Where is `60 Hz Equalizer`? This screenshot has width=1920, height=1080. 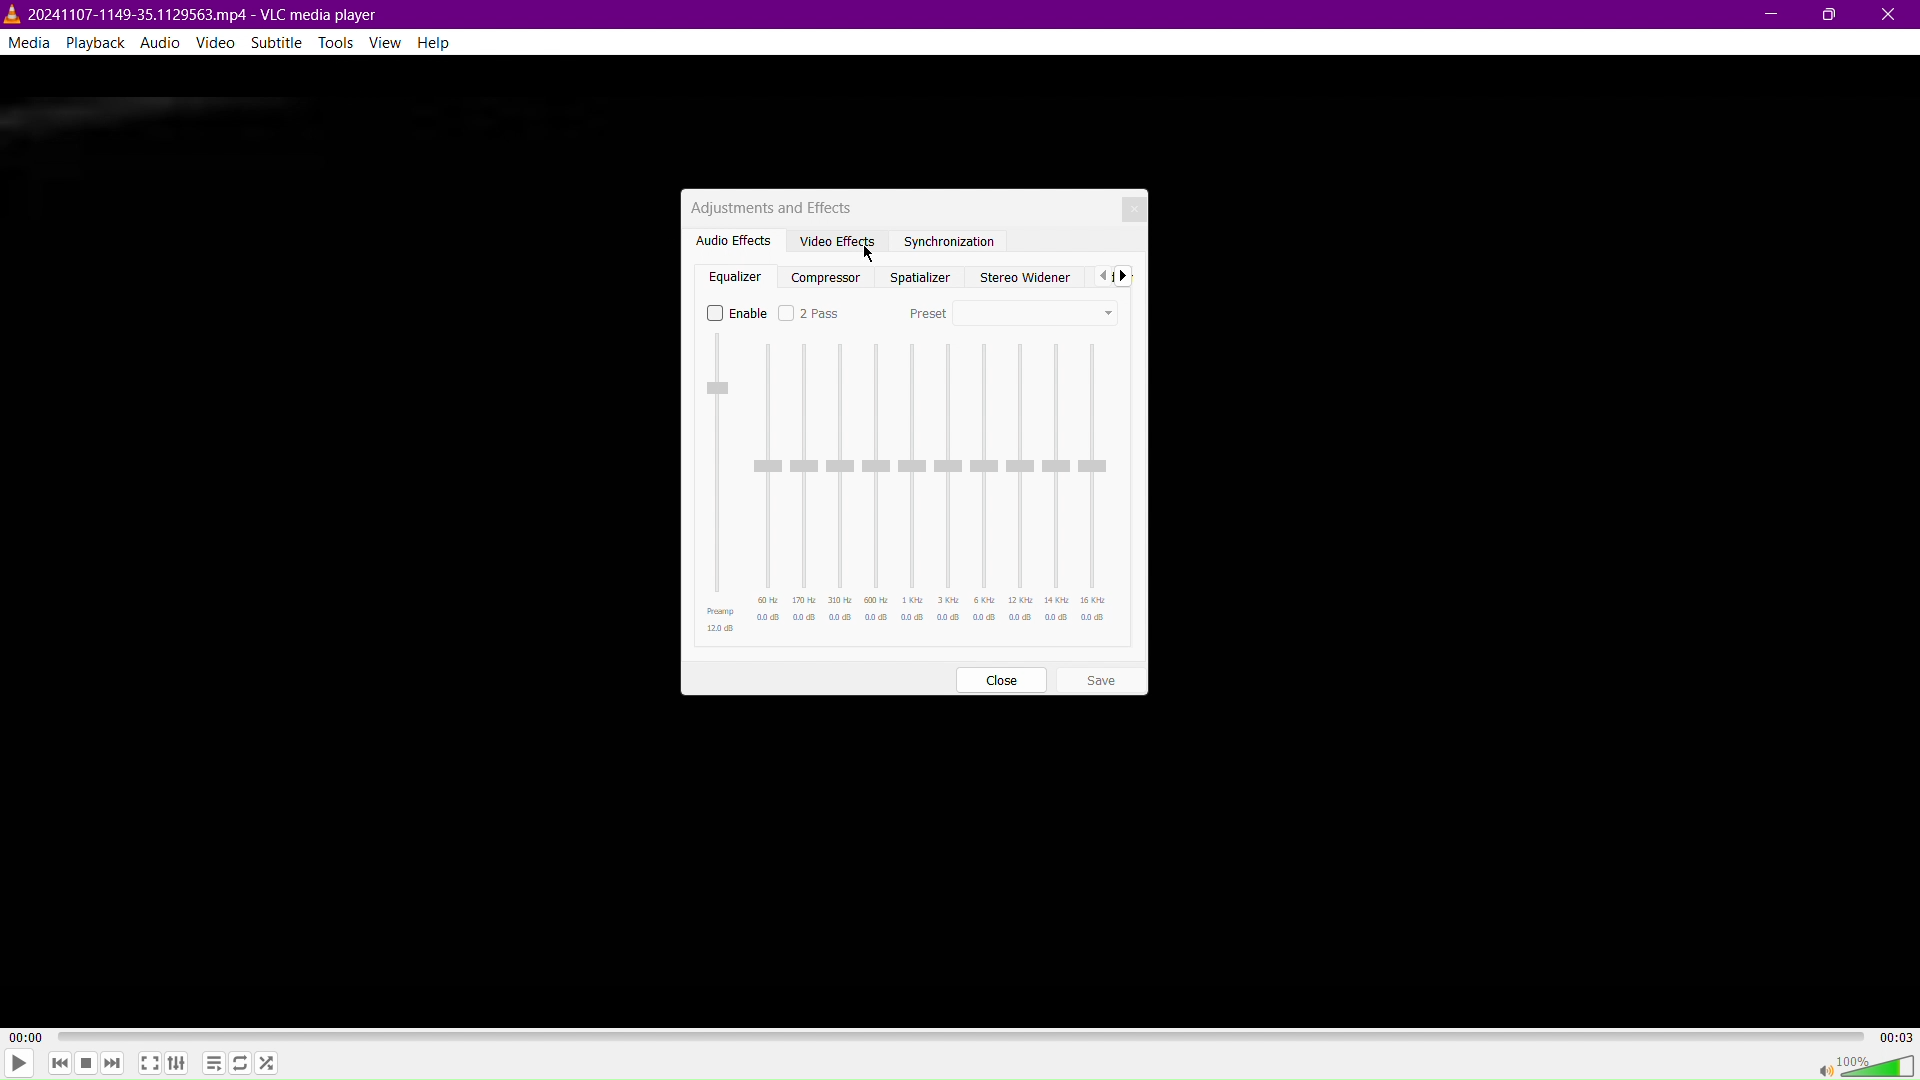 60 Hz Equalizer is located at coordinates (769, 487).